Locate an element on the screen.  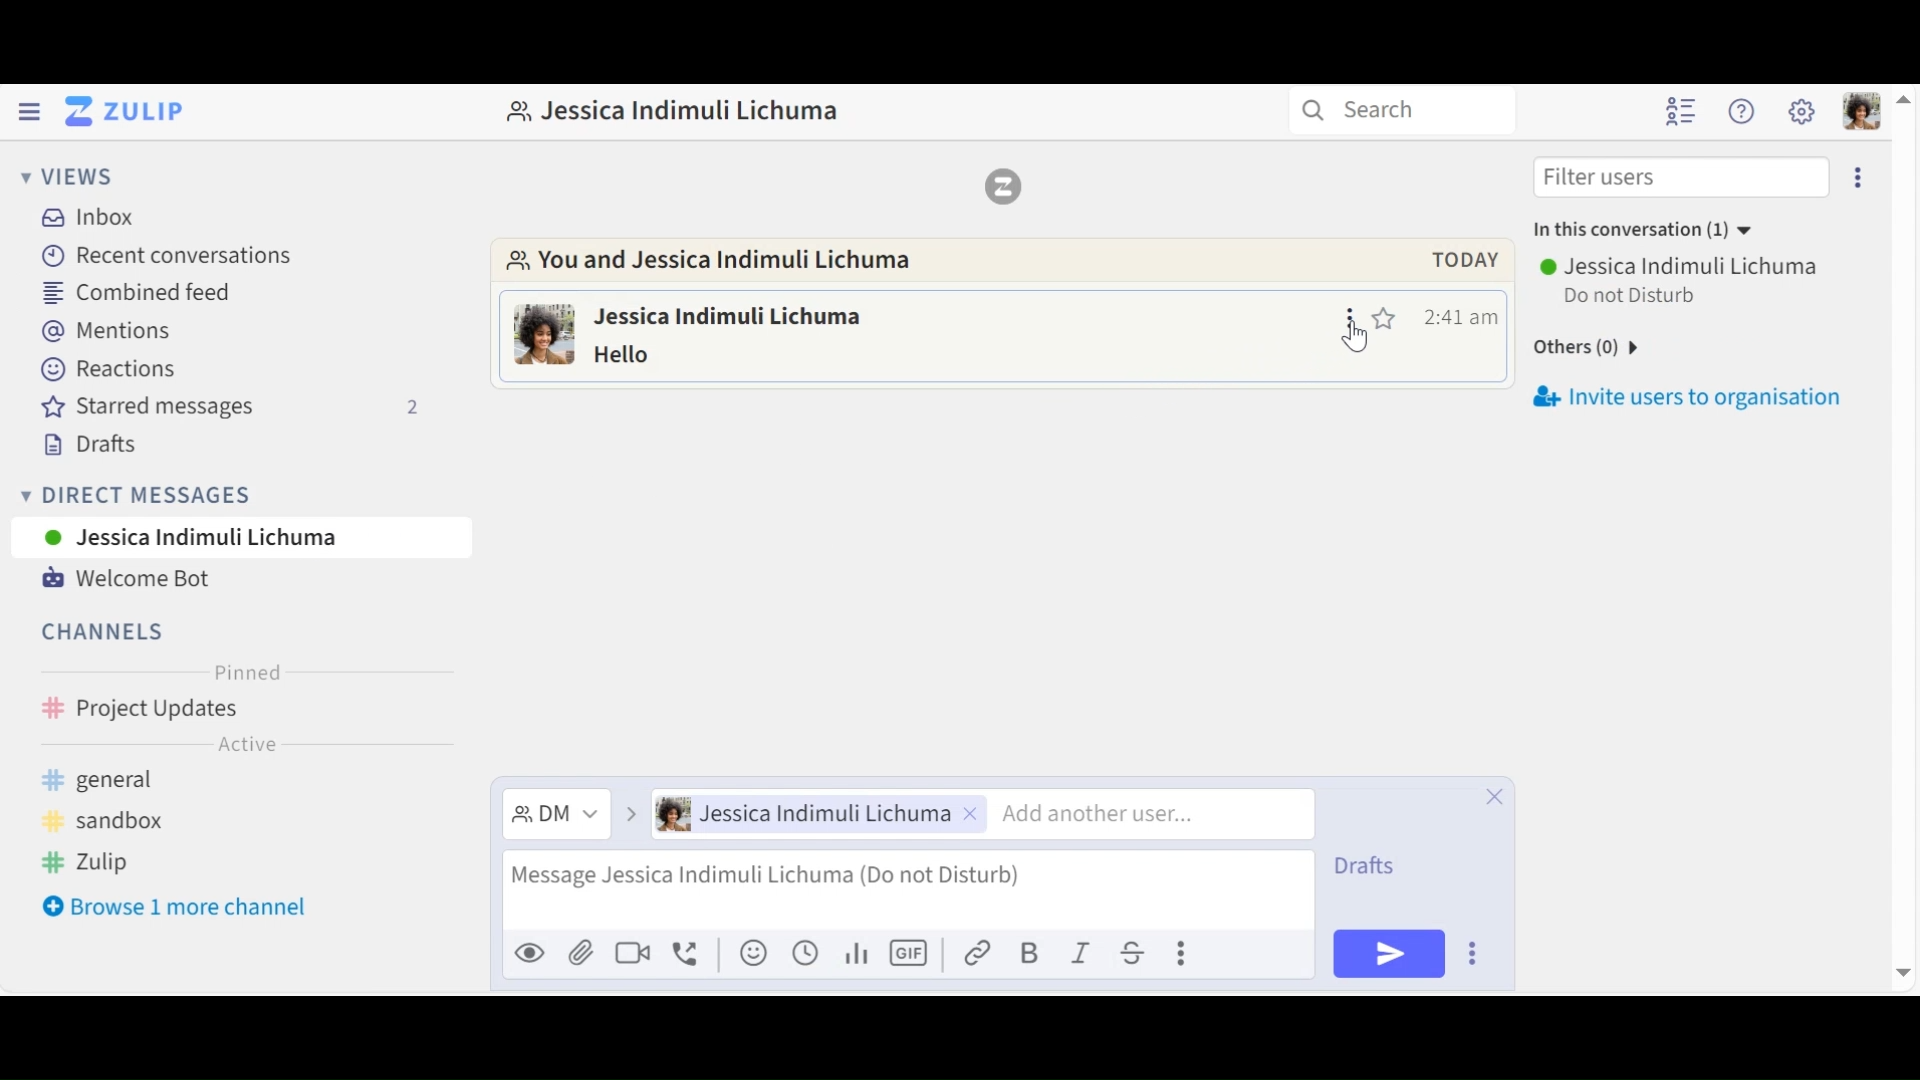
Preview is located at coordinates (531, 956).